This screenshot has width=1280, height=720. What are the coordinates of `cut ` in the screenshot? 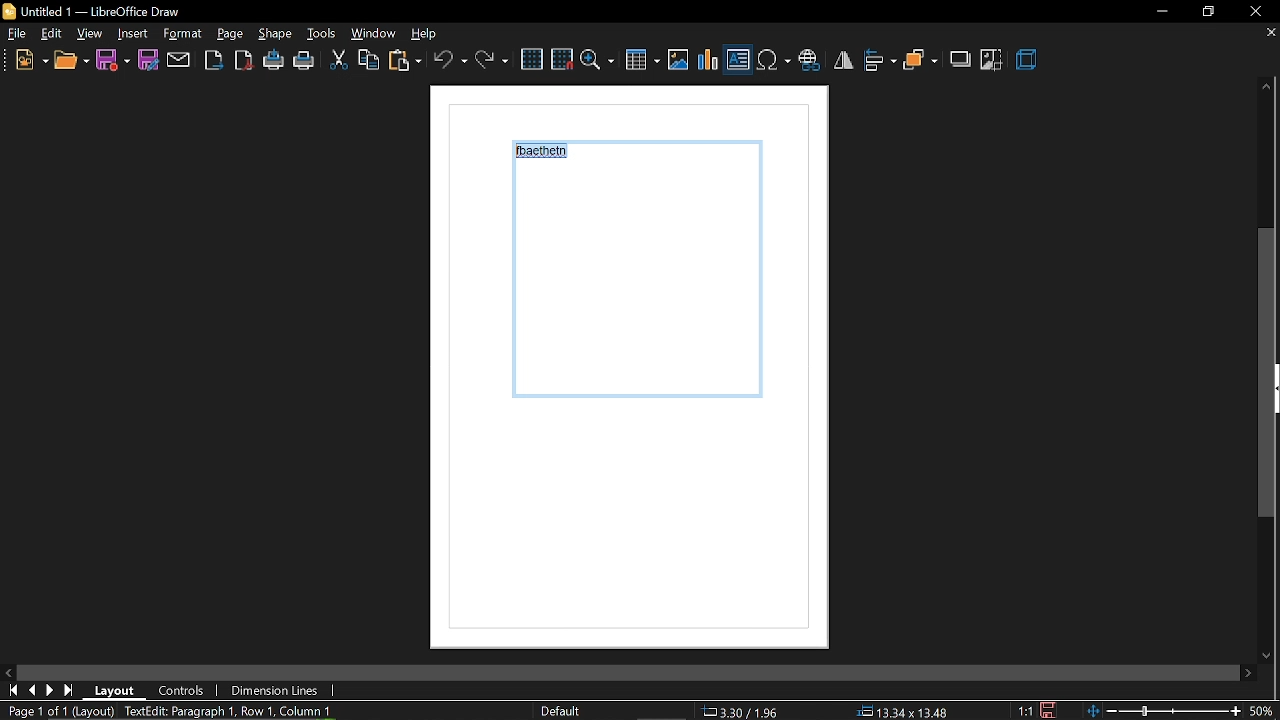 It's located at (338, 62).